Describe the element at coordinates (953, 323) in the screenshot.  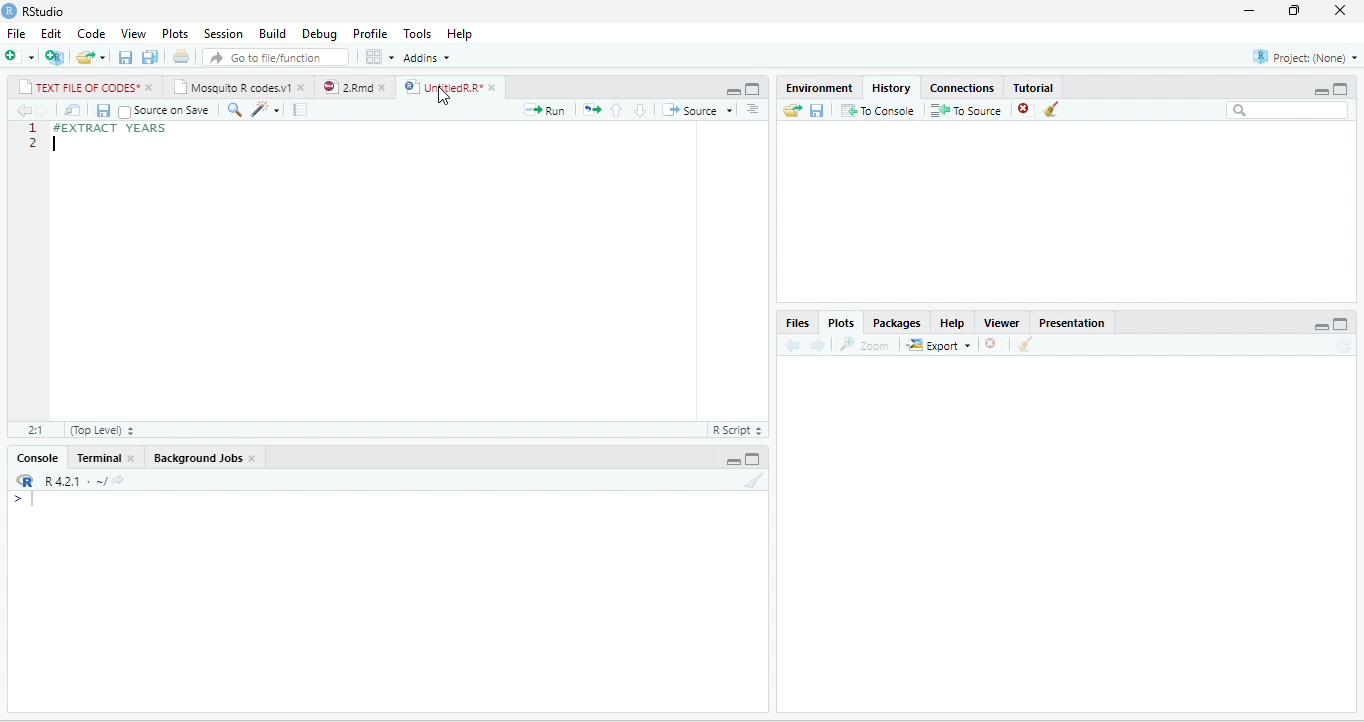
I see `Help` at that location.